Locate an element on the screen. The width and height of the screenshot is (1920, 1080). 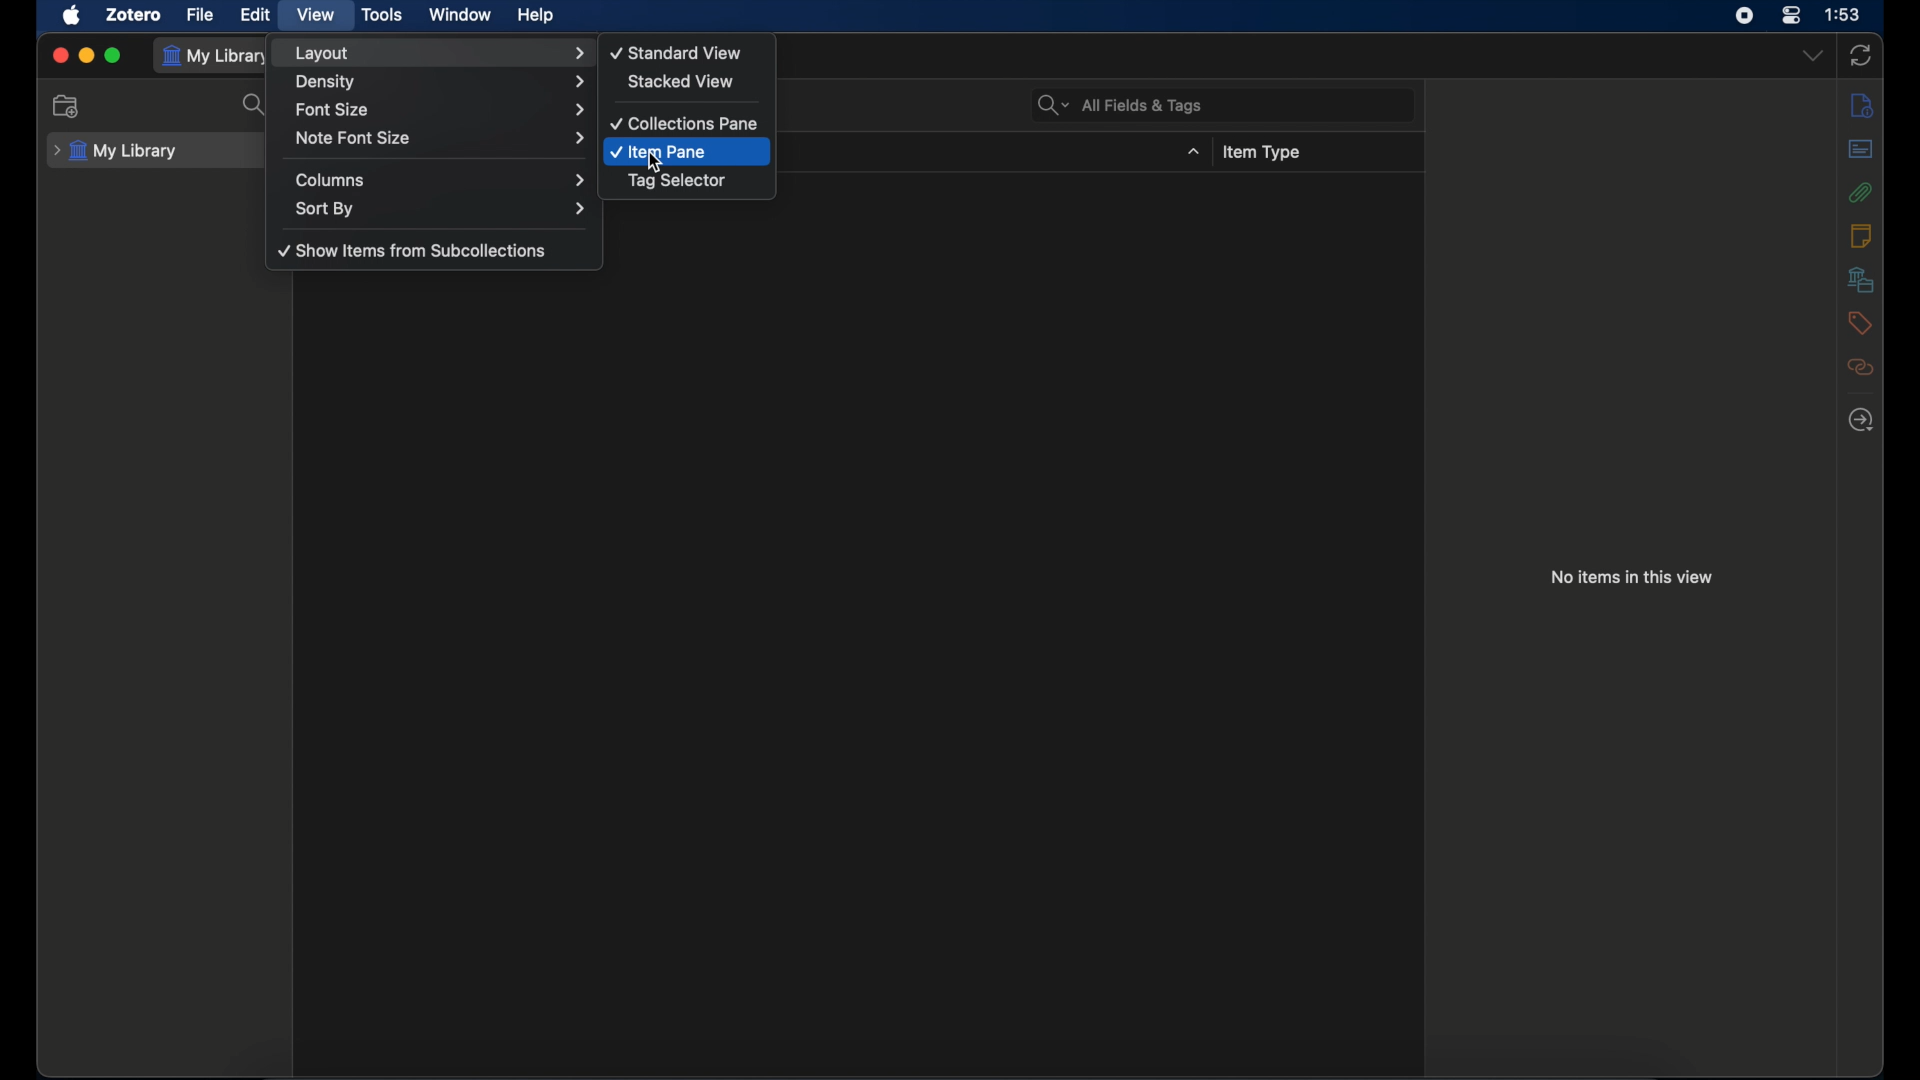
tools is located at coordinates (383, 15).